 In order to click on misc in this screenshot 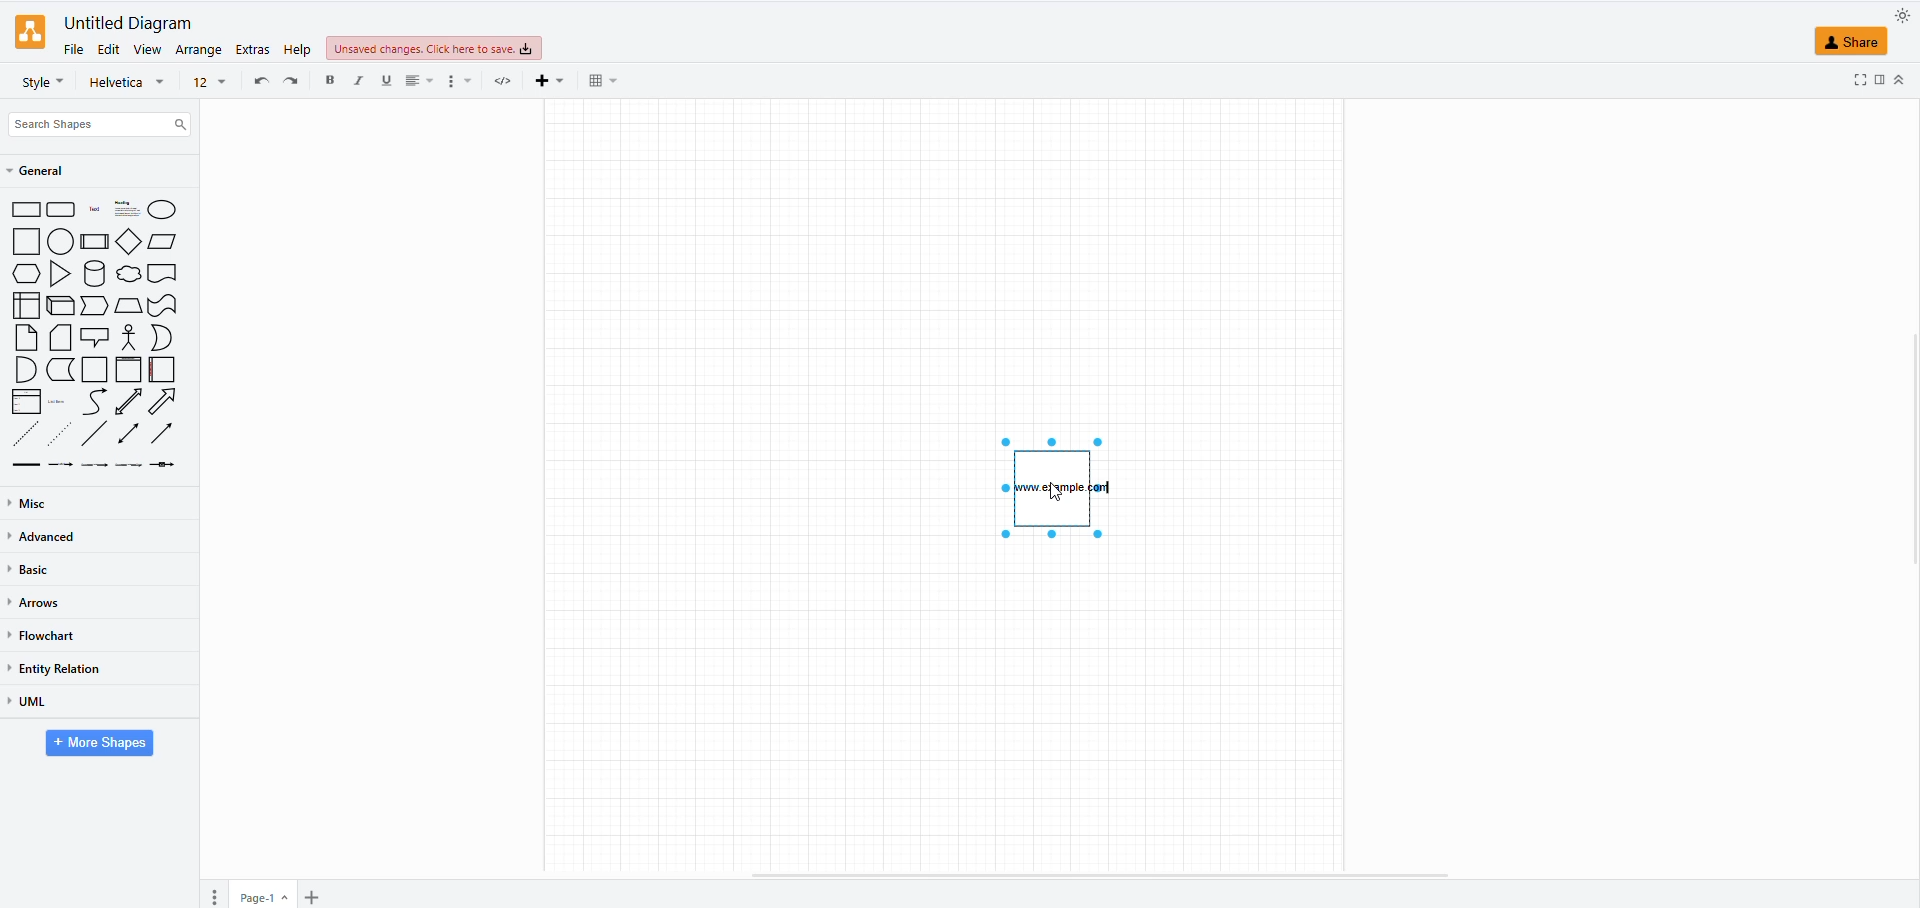, I will do `click(32, 503)`.